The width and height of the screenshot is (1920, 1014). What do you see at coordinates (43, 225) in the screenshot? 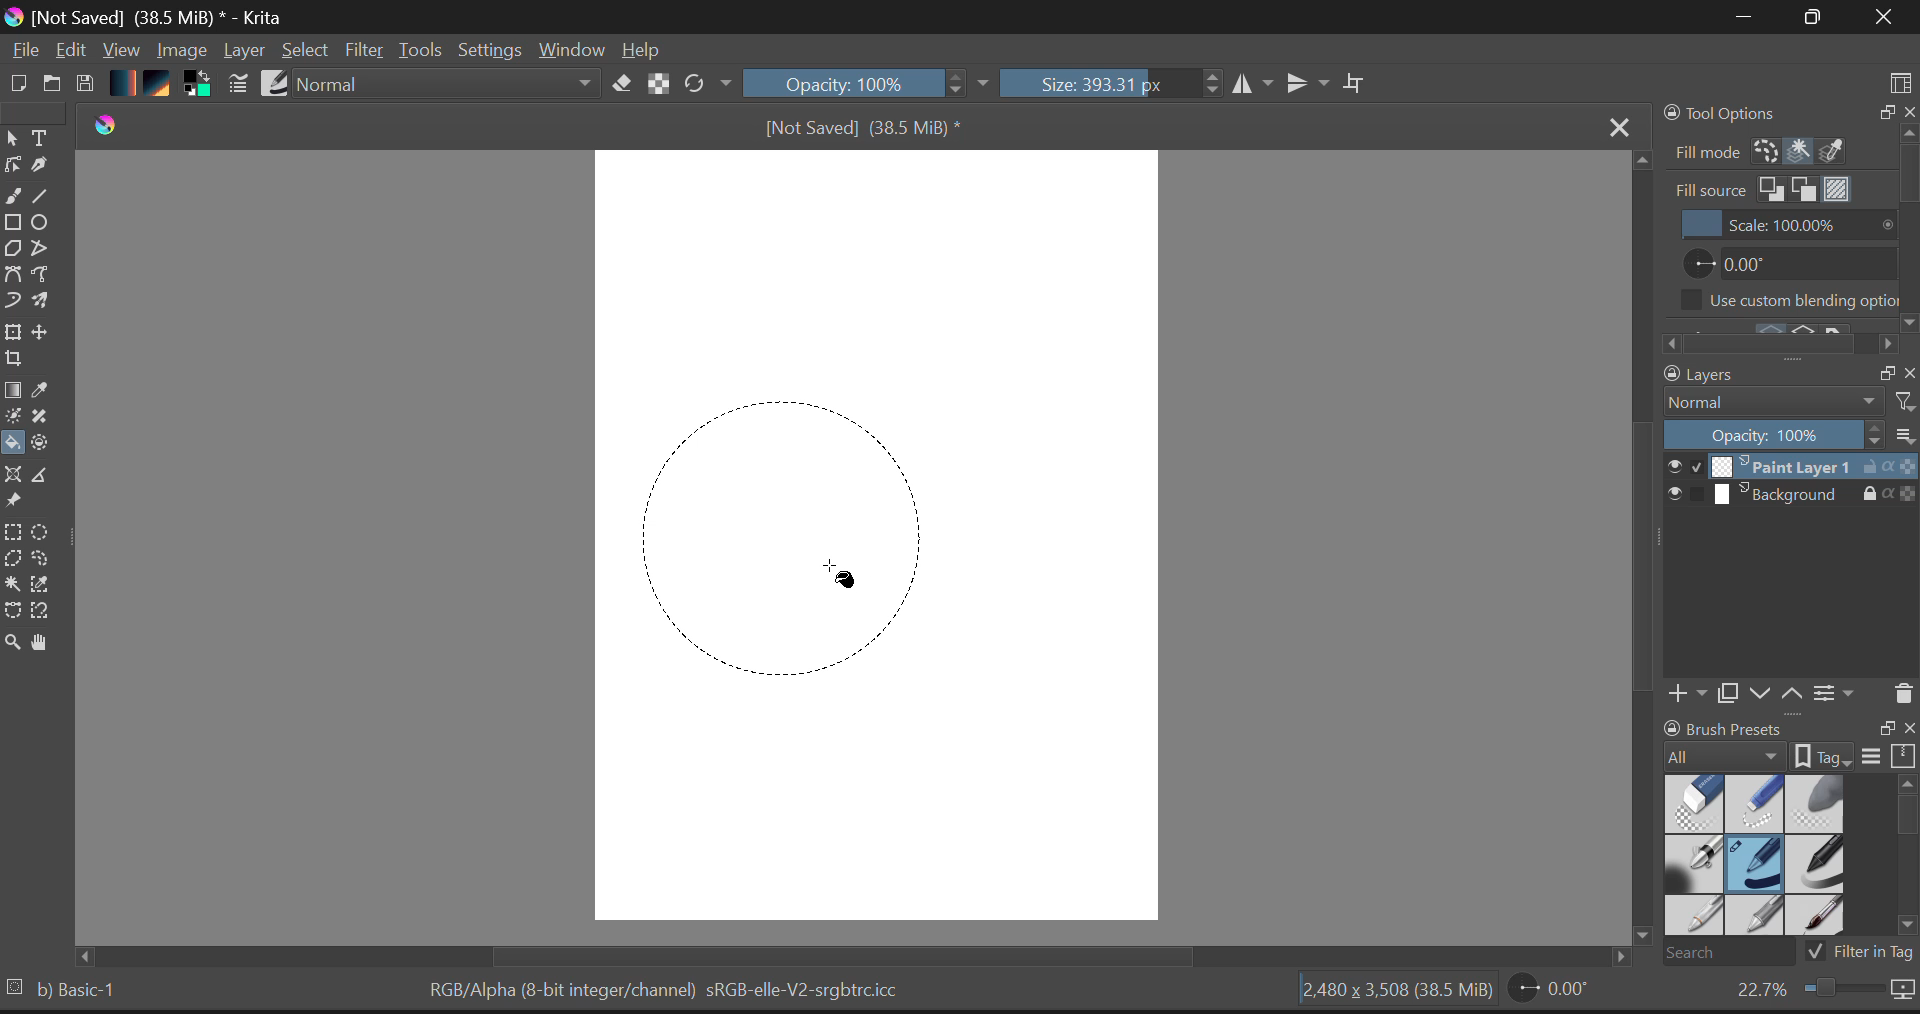
I see `Elipses` at bounding box center [43, 225].